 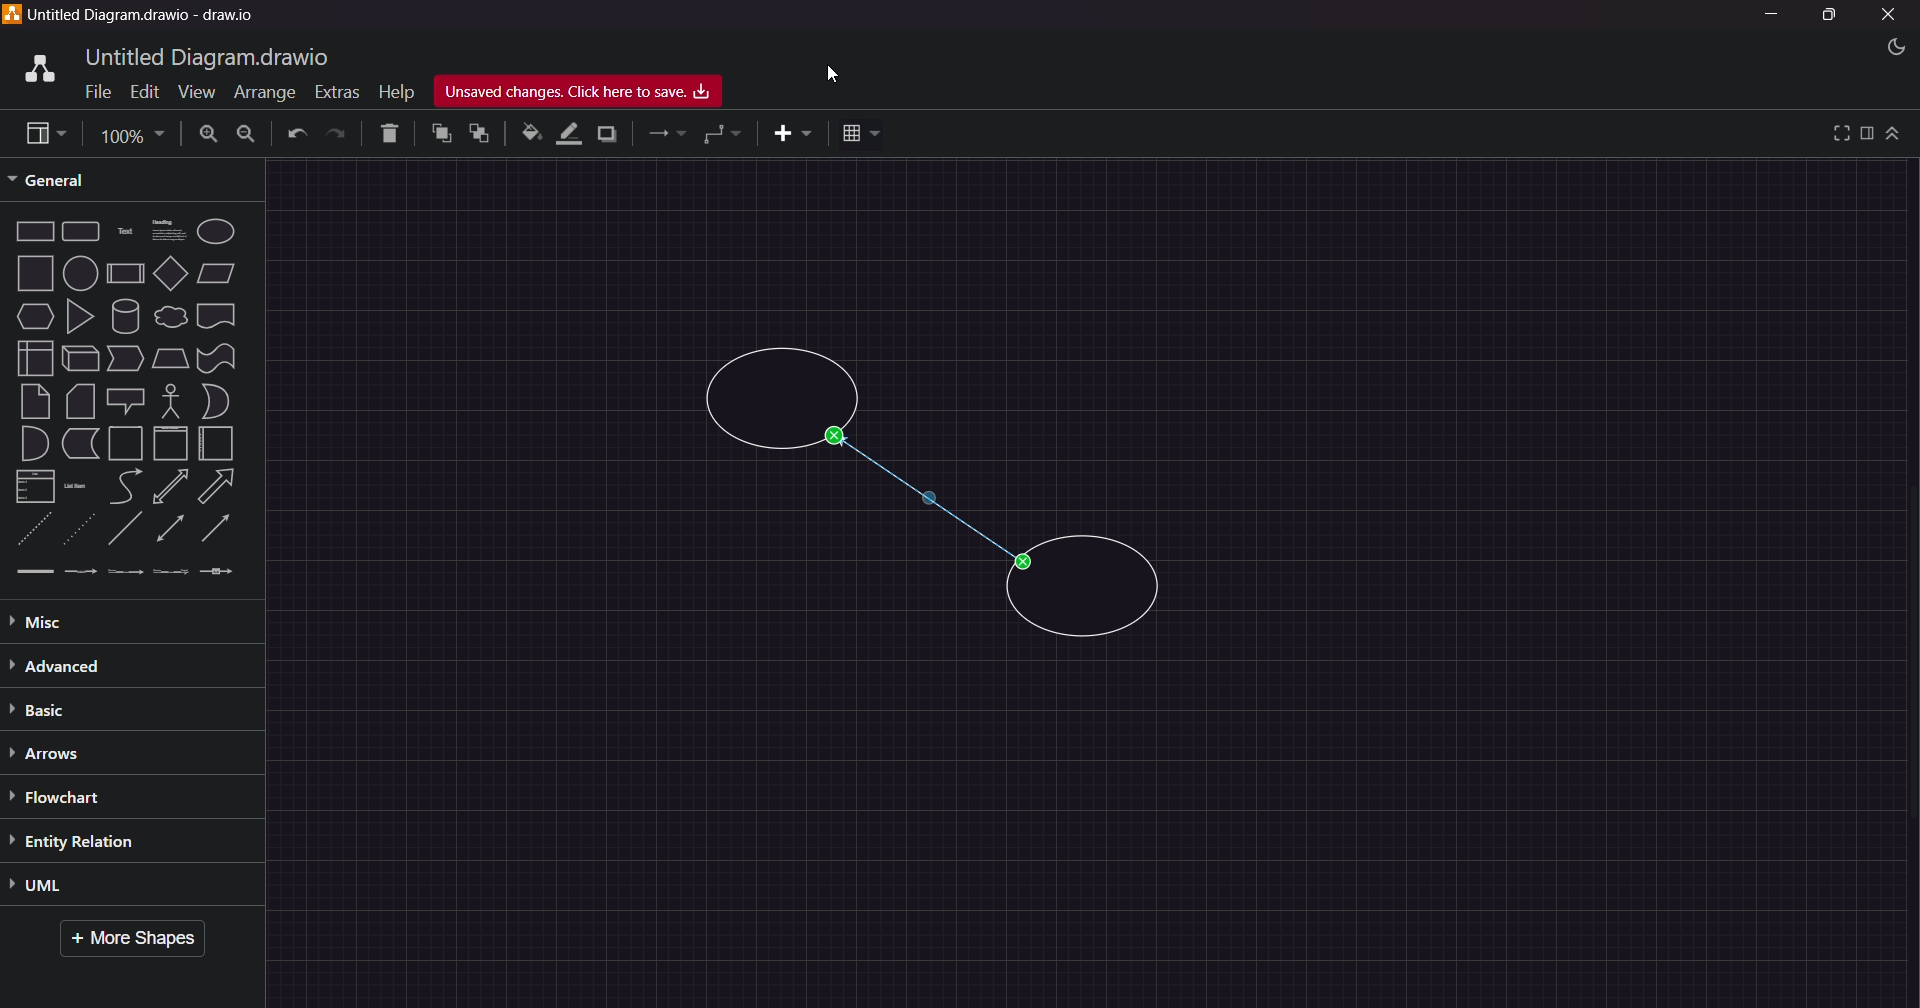 What do you see at coordinates (64, 179) in the screenshot?
I see `General` at bounding box center [64, 179].